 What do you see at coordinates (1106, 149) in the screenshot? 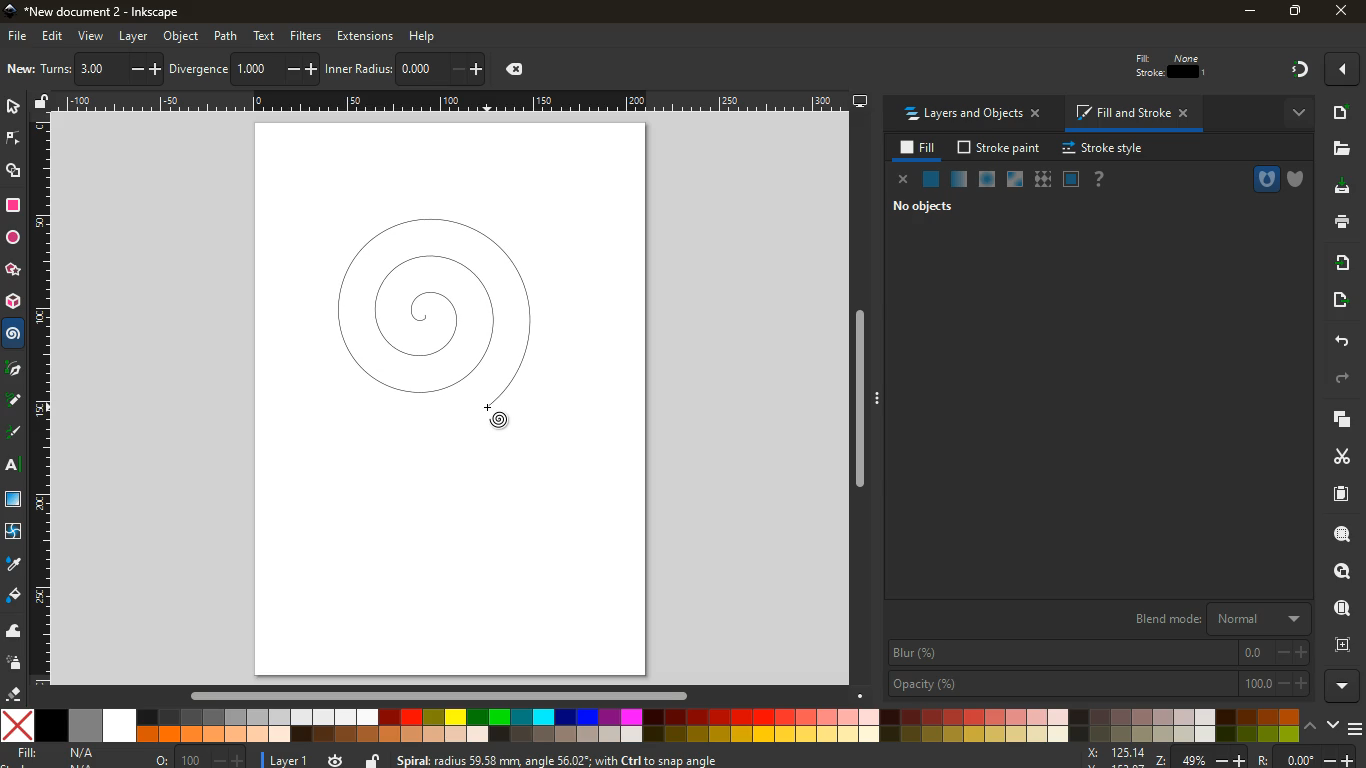
I see `stroke style` at bounding box center [1106, 149].